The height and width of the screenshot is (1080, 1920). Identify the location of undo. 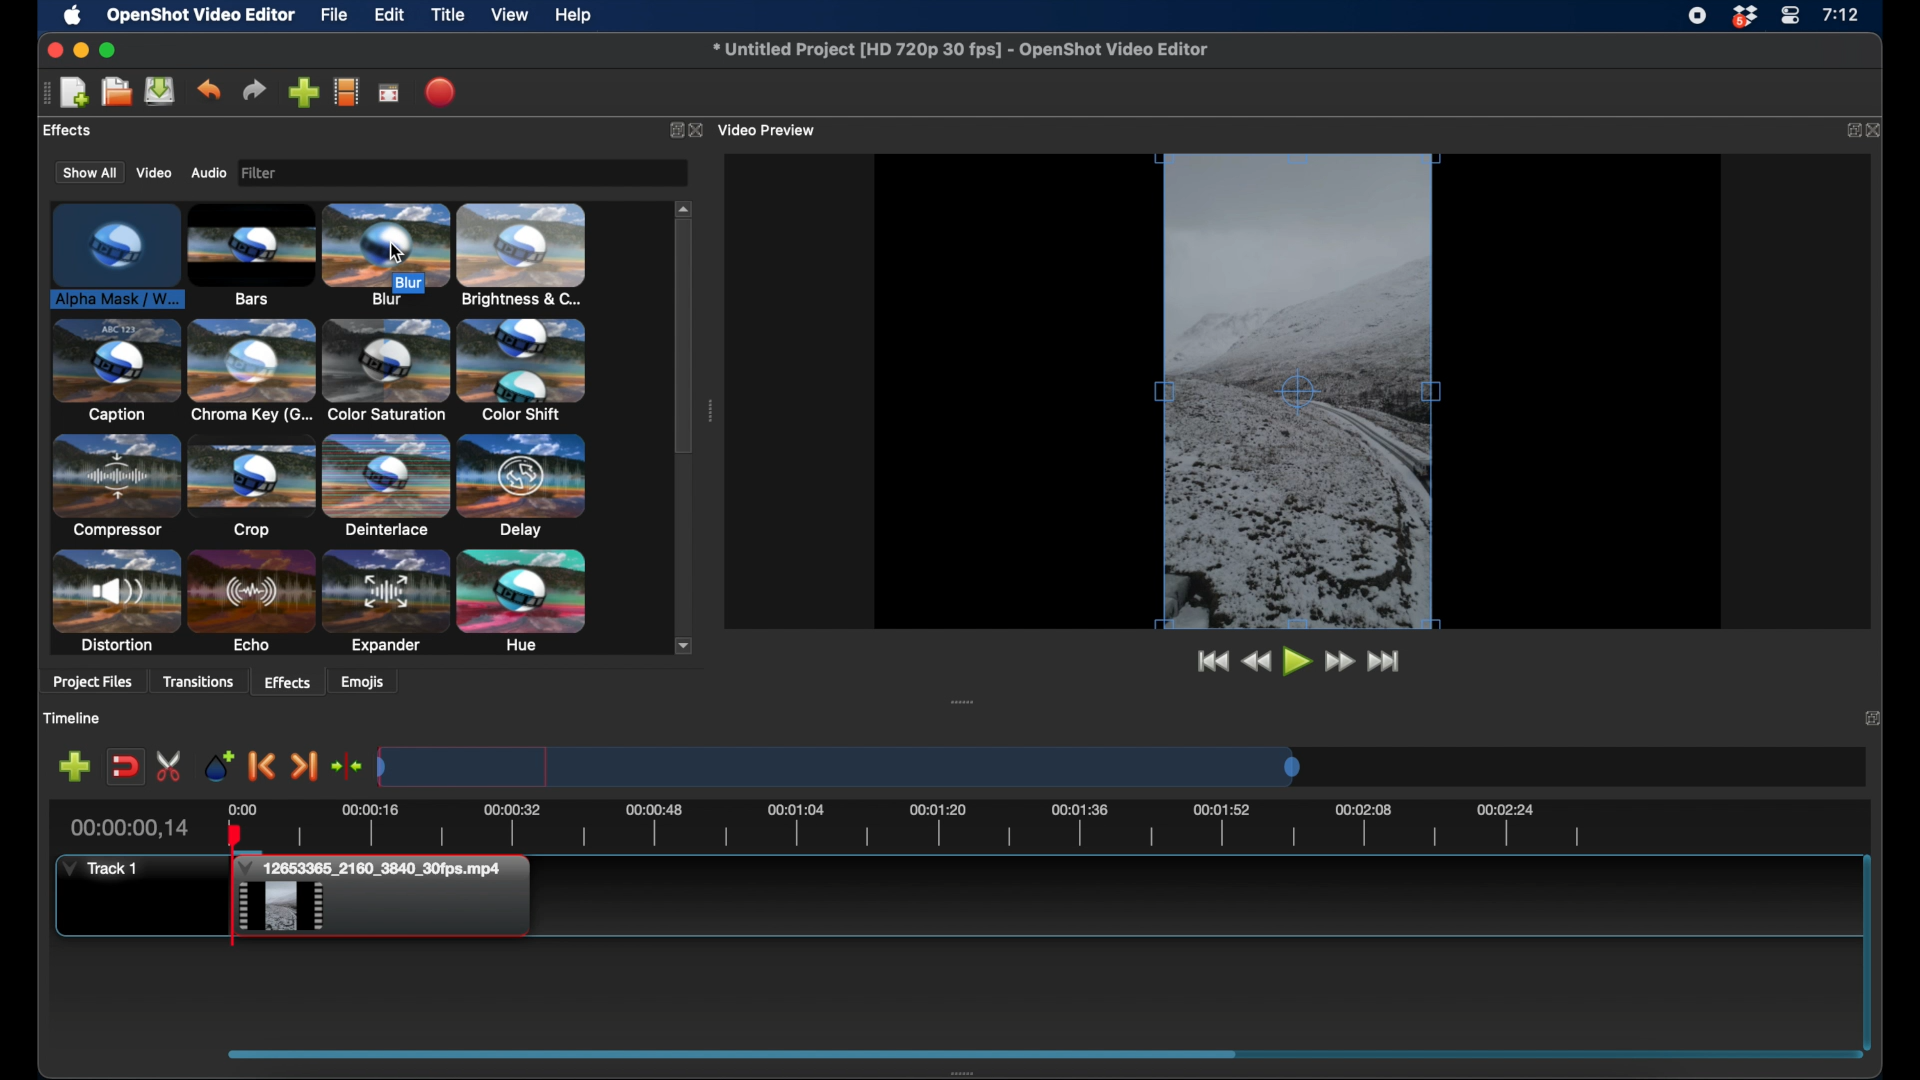
(209, 90).